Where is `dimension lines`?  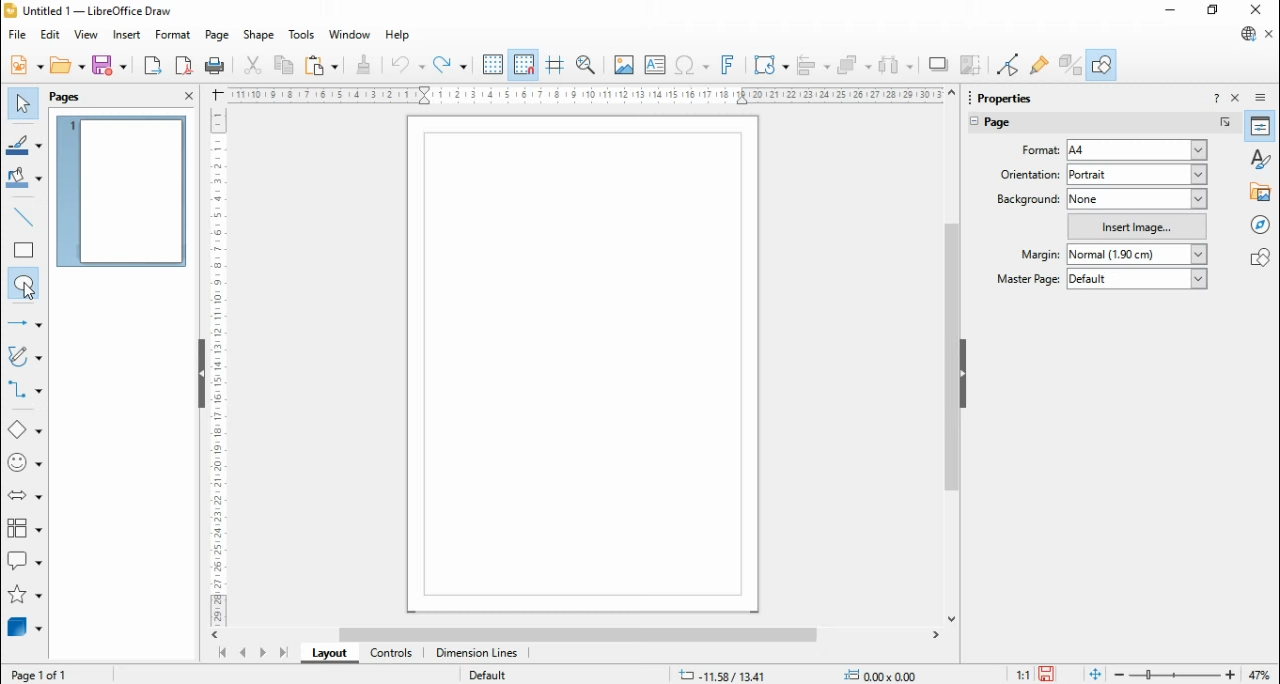 dimension lines is located at coordinates (478, 653).